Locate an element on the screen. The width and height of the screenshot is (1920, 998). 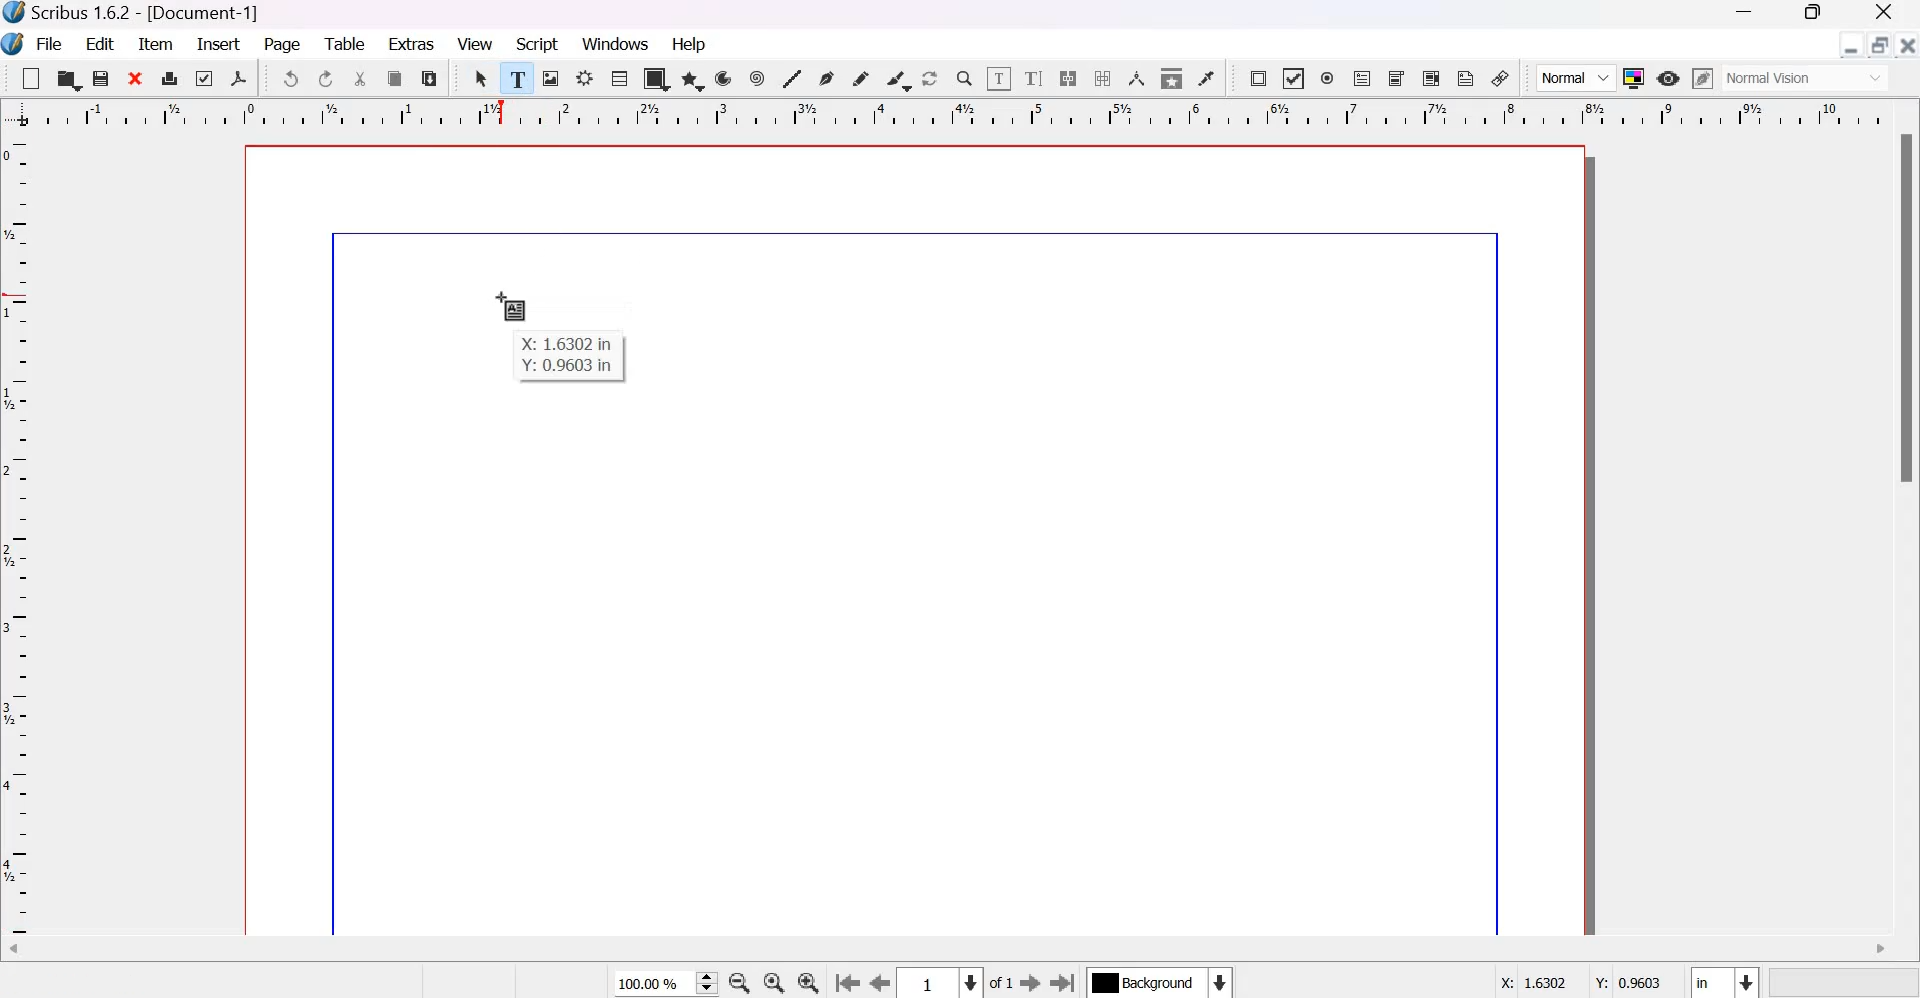
edit in preview mode is located at coordinates (1703, 78).